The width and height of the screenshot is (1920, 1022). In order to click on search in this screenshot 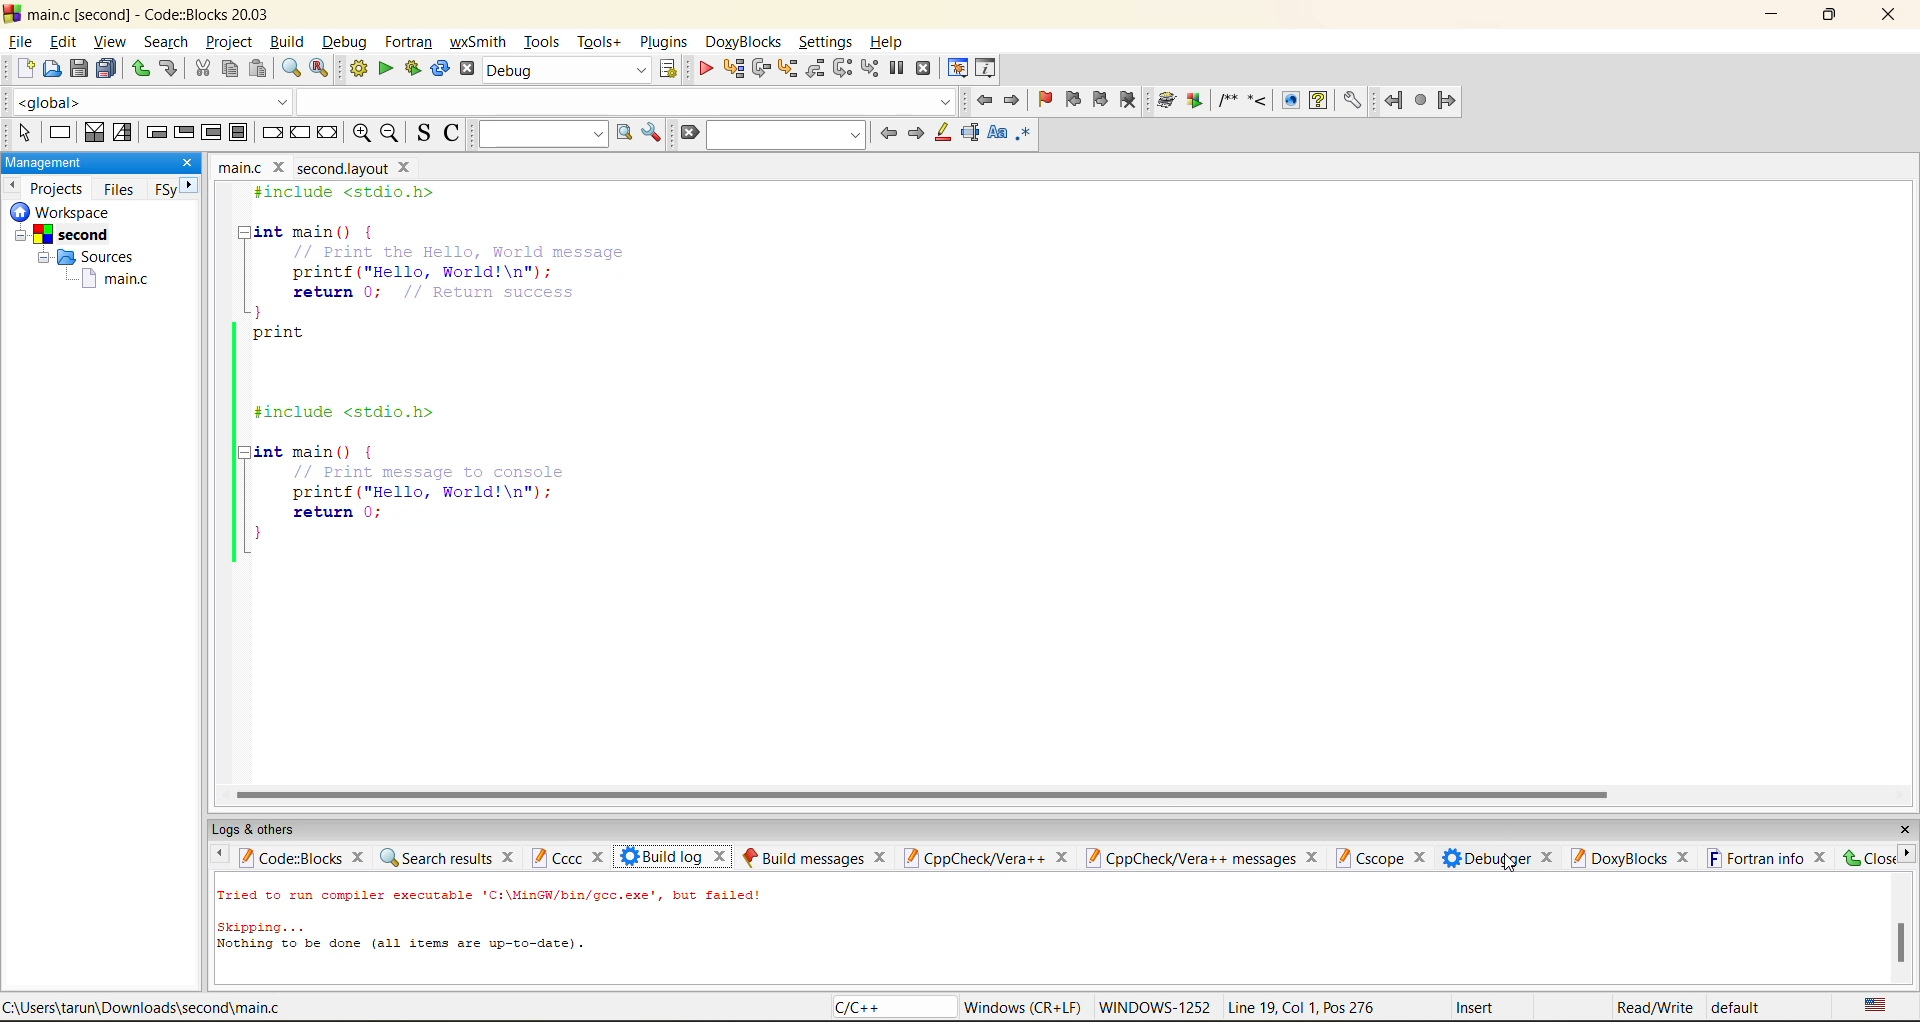, I will do `click(784, 137)`.